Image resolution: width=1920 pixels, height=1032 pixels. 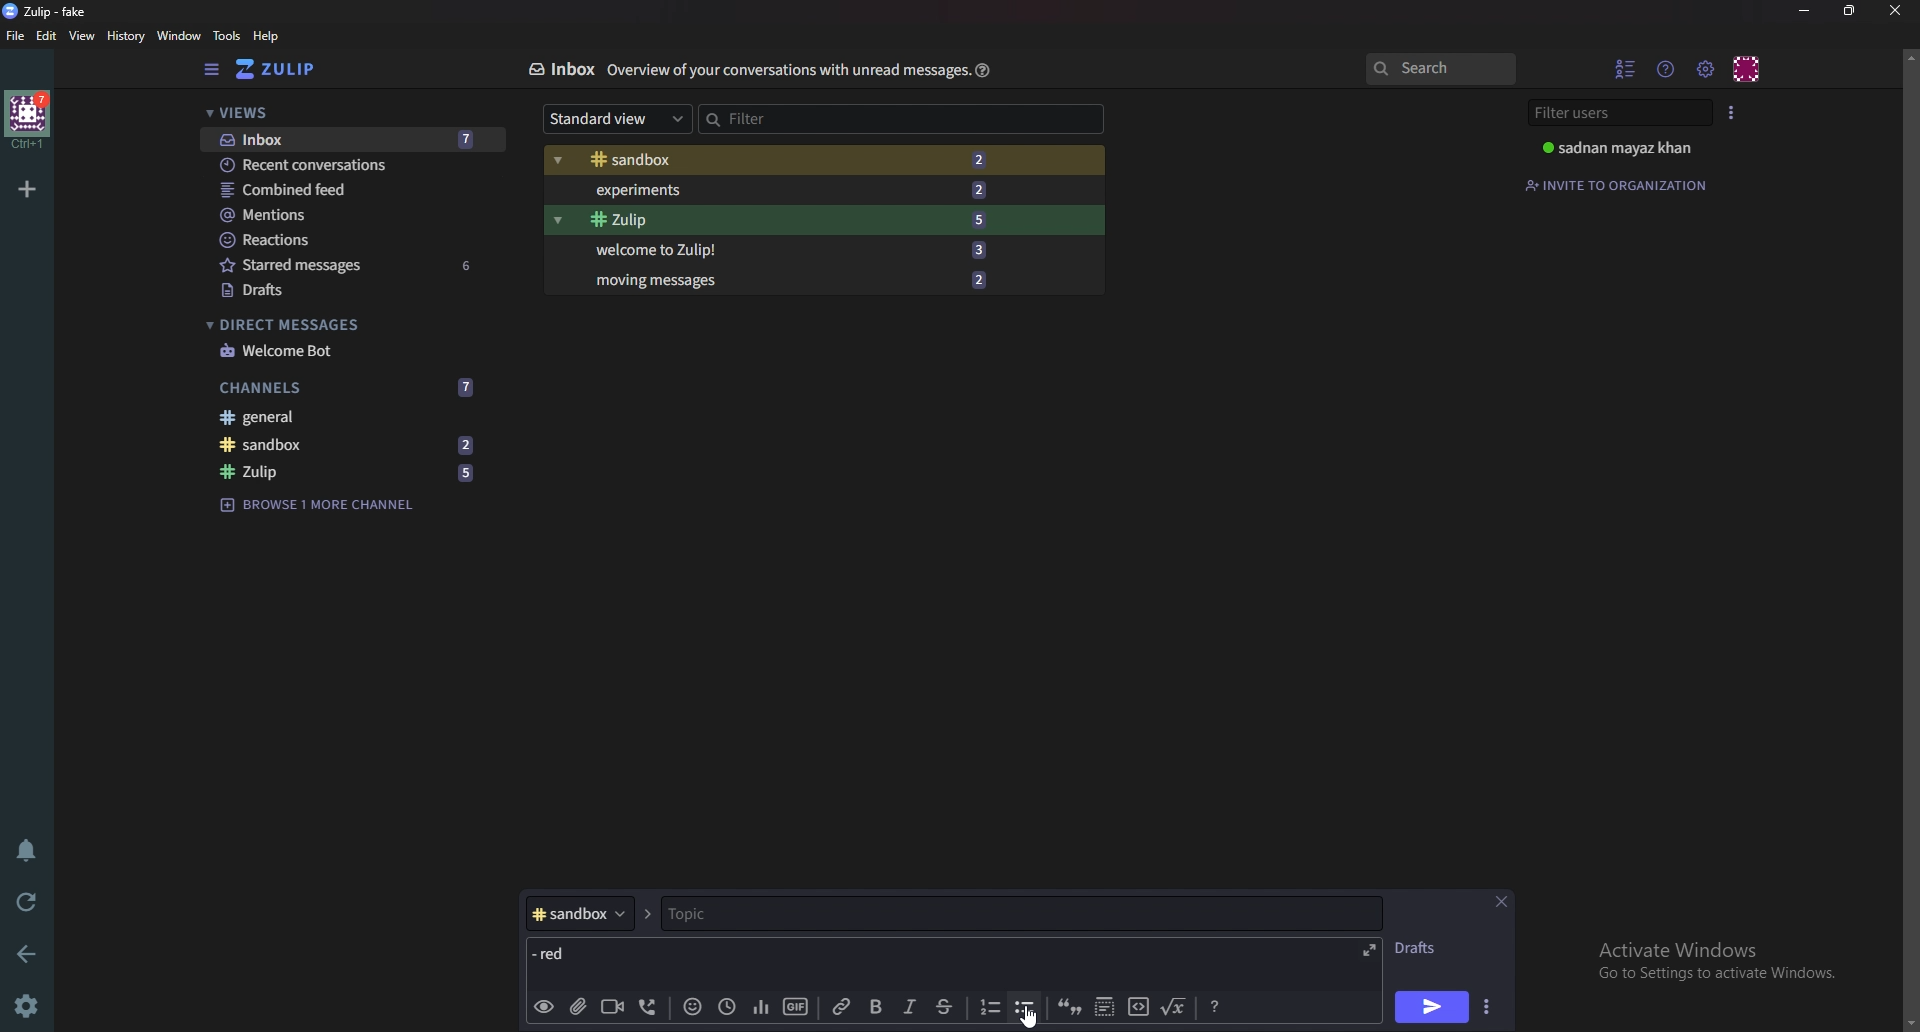 What do you see at coordinates (30, 847) in the screenshot?
I see `Enable do not disturb` at bounding box center [30, 847].